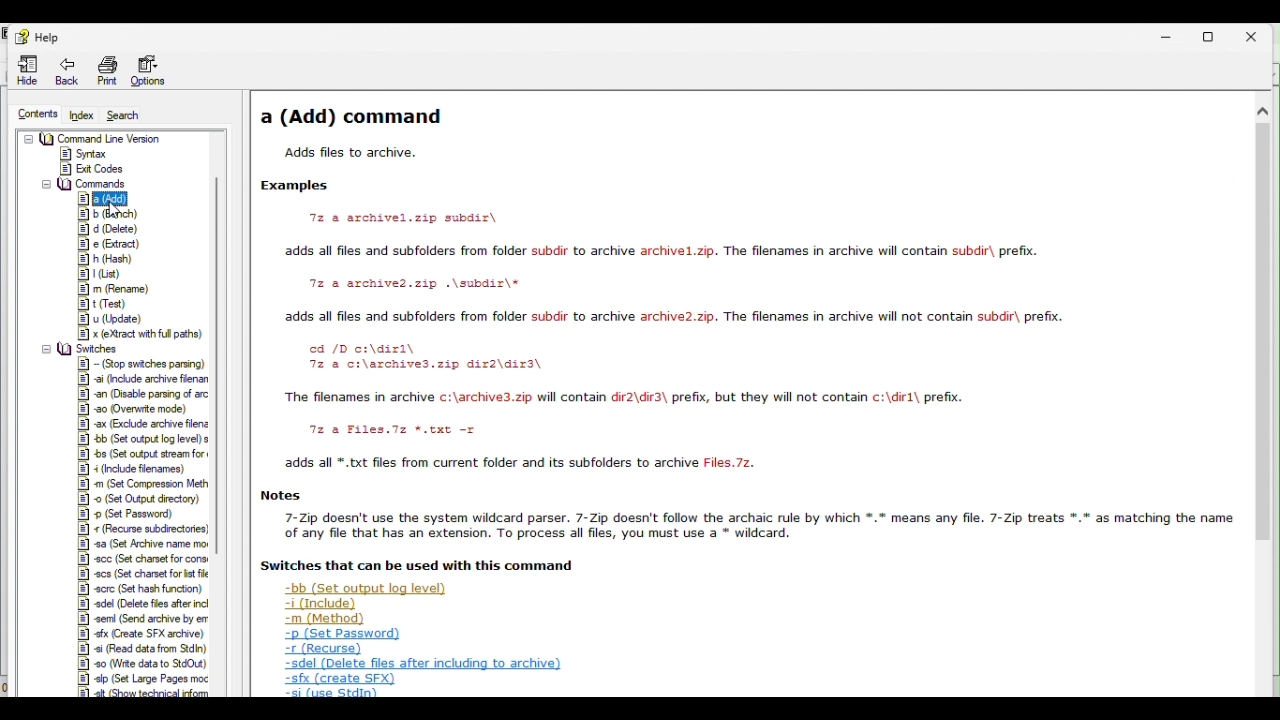 This screenshot has width=1280, height=720. I want to click on syntax, so click(84, 154).